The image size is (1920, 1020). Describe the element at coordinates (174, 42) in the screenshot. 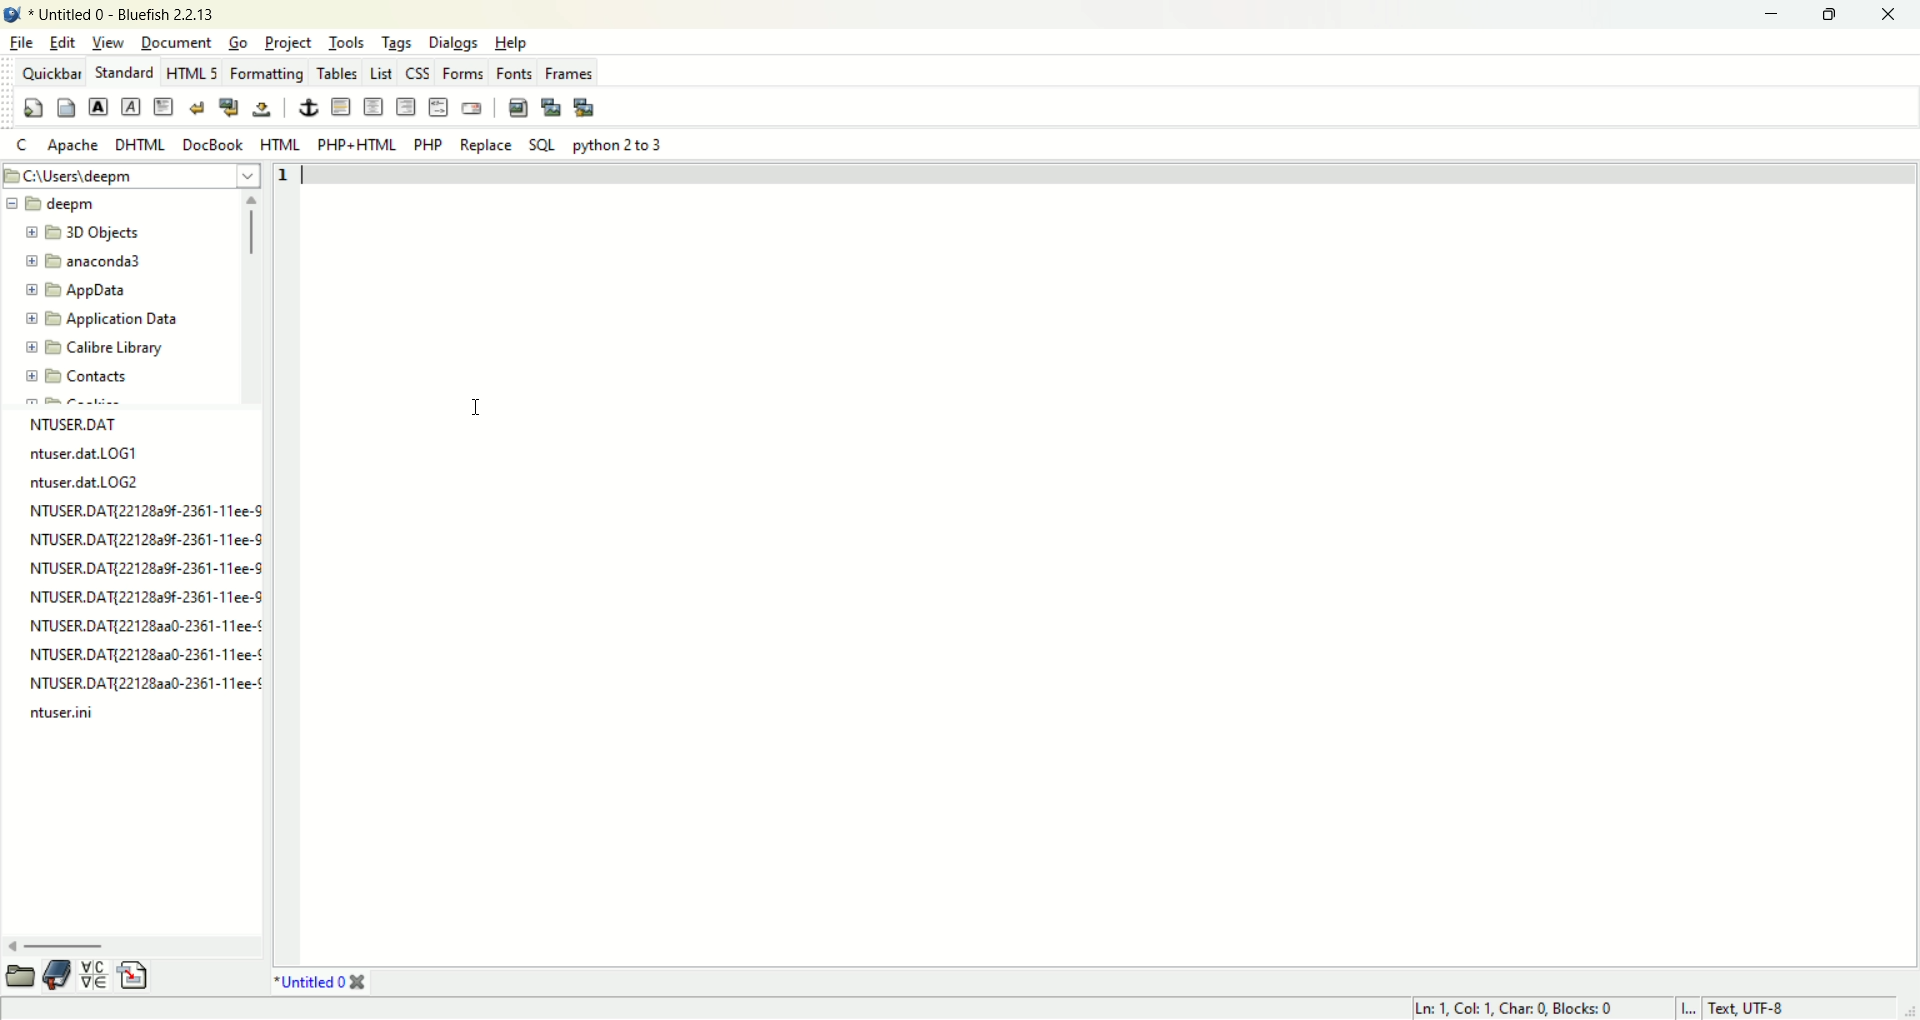

I see `document` at that location.